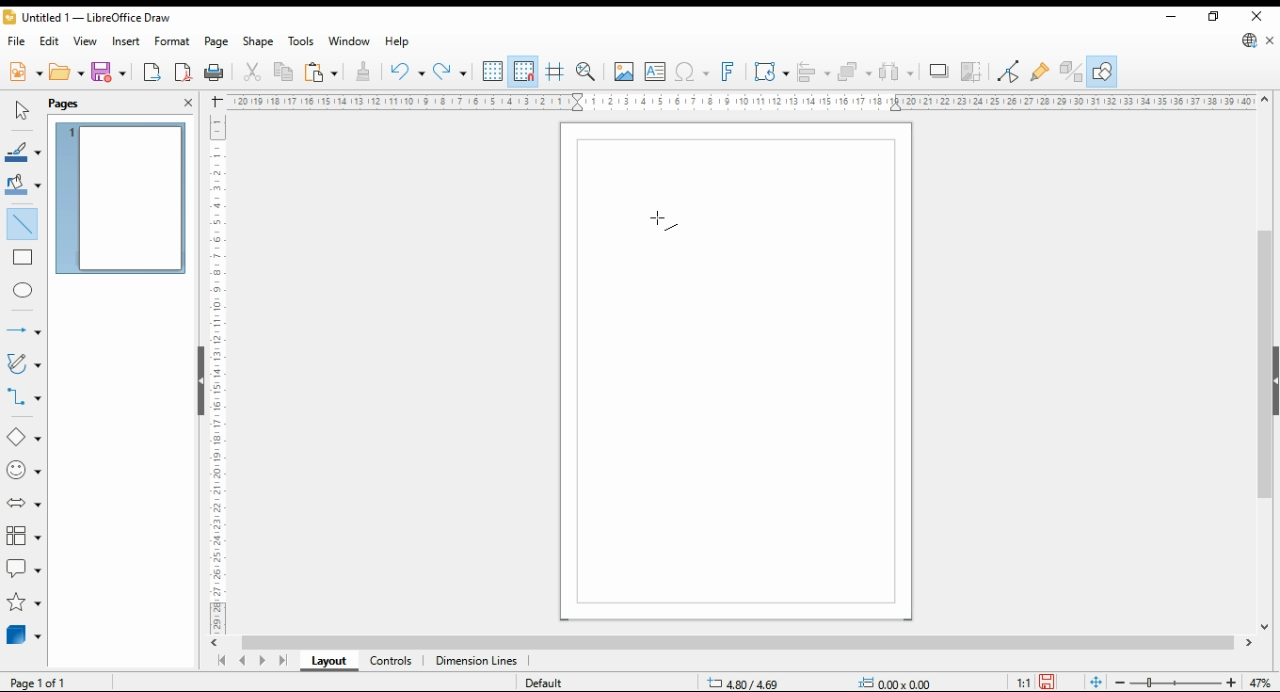  What do you see at coordinates (406, 72) in the screenshot?
I see `undo` at bounding box center [406, 72].